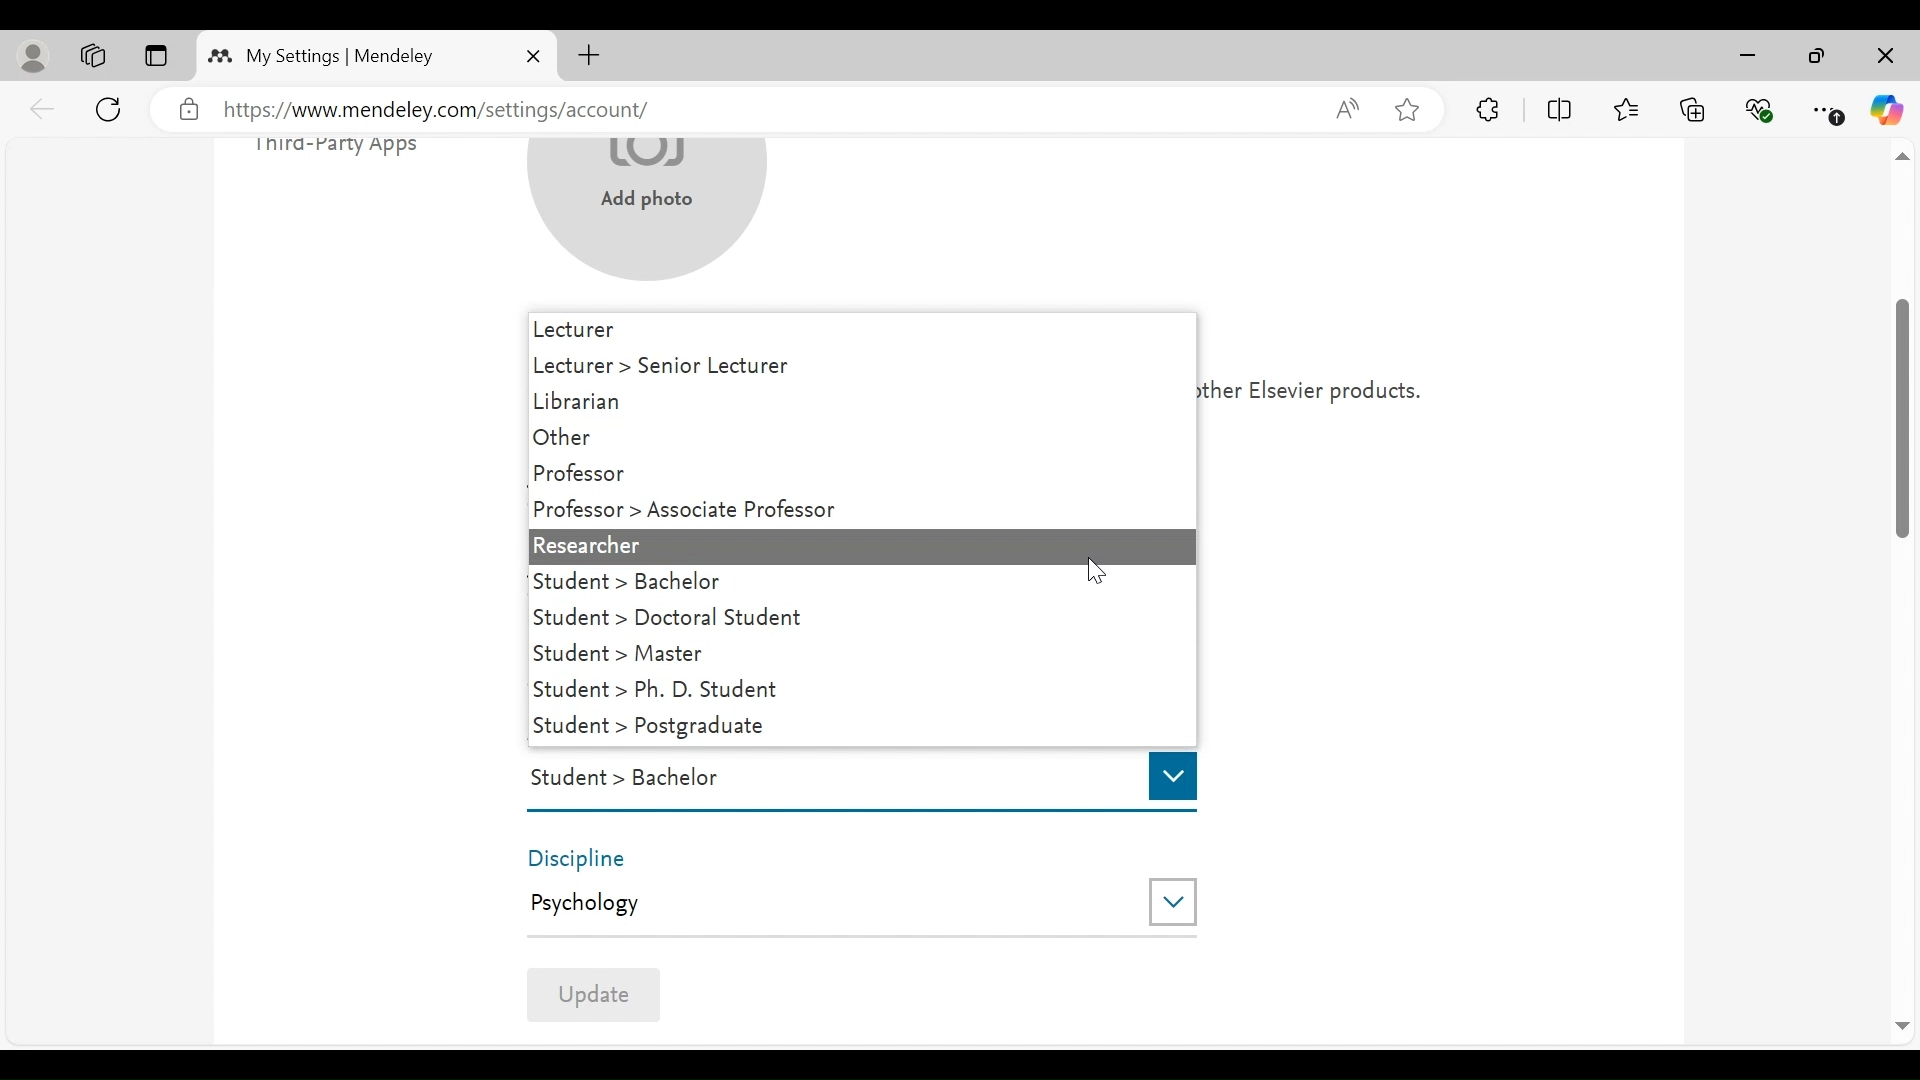 The width and height of the screenshot is (1920, 1080). What do you see at coordinates (647, 208) in the screenshot?
I see `Add photo` at bounding box center [647, 208].